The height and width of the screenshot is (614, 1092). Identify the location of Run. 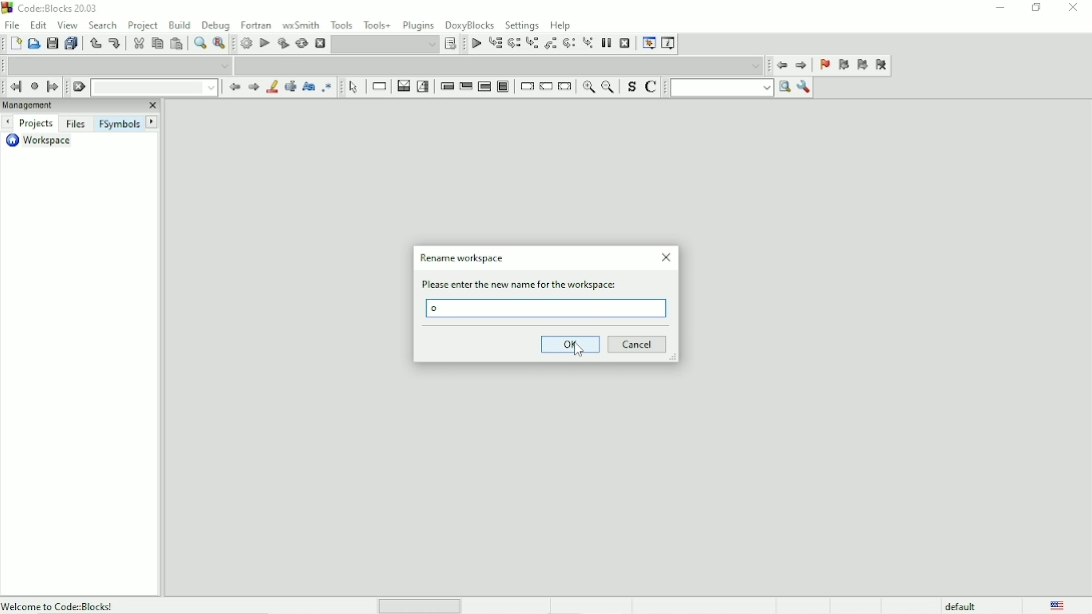
(264, 43).